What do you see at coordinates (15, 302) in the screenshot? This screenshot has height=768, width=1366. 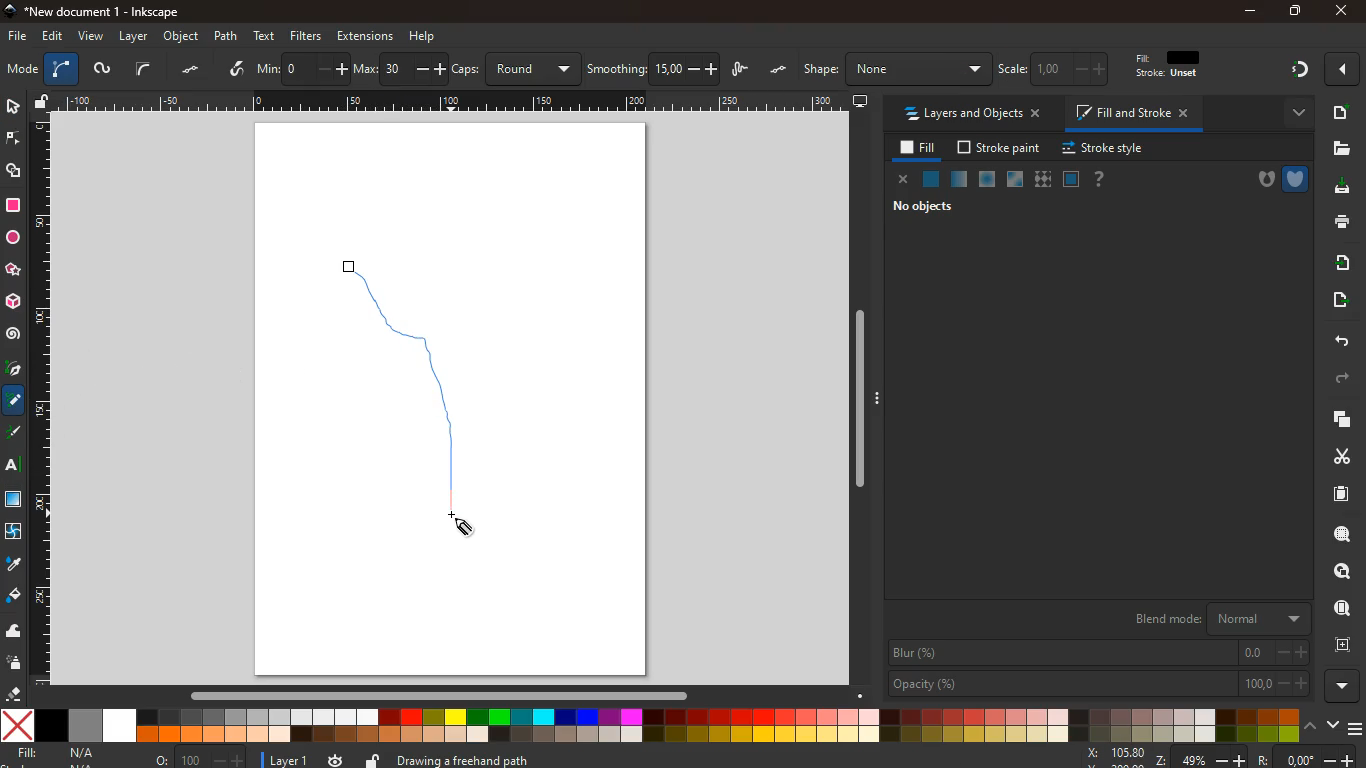 I see `3d tool` at bounding box center [15, 302].